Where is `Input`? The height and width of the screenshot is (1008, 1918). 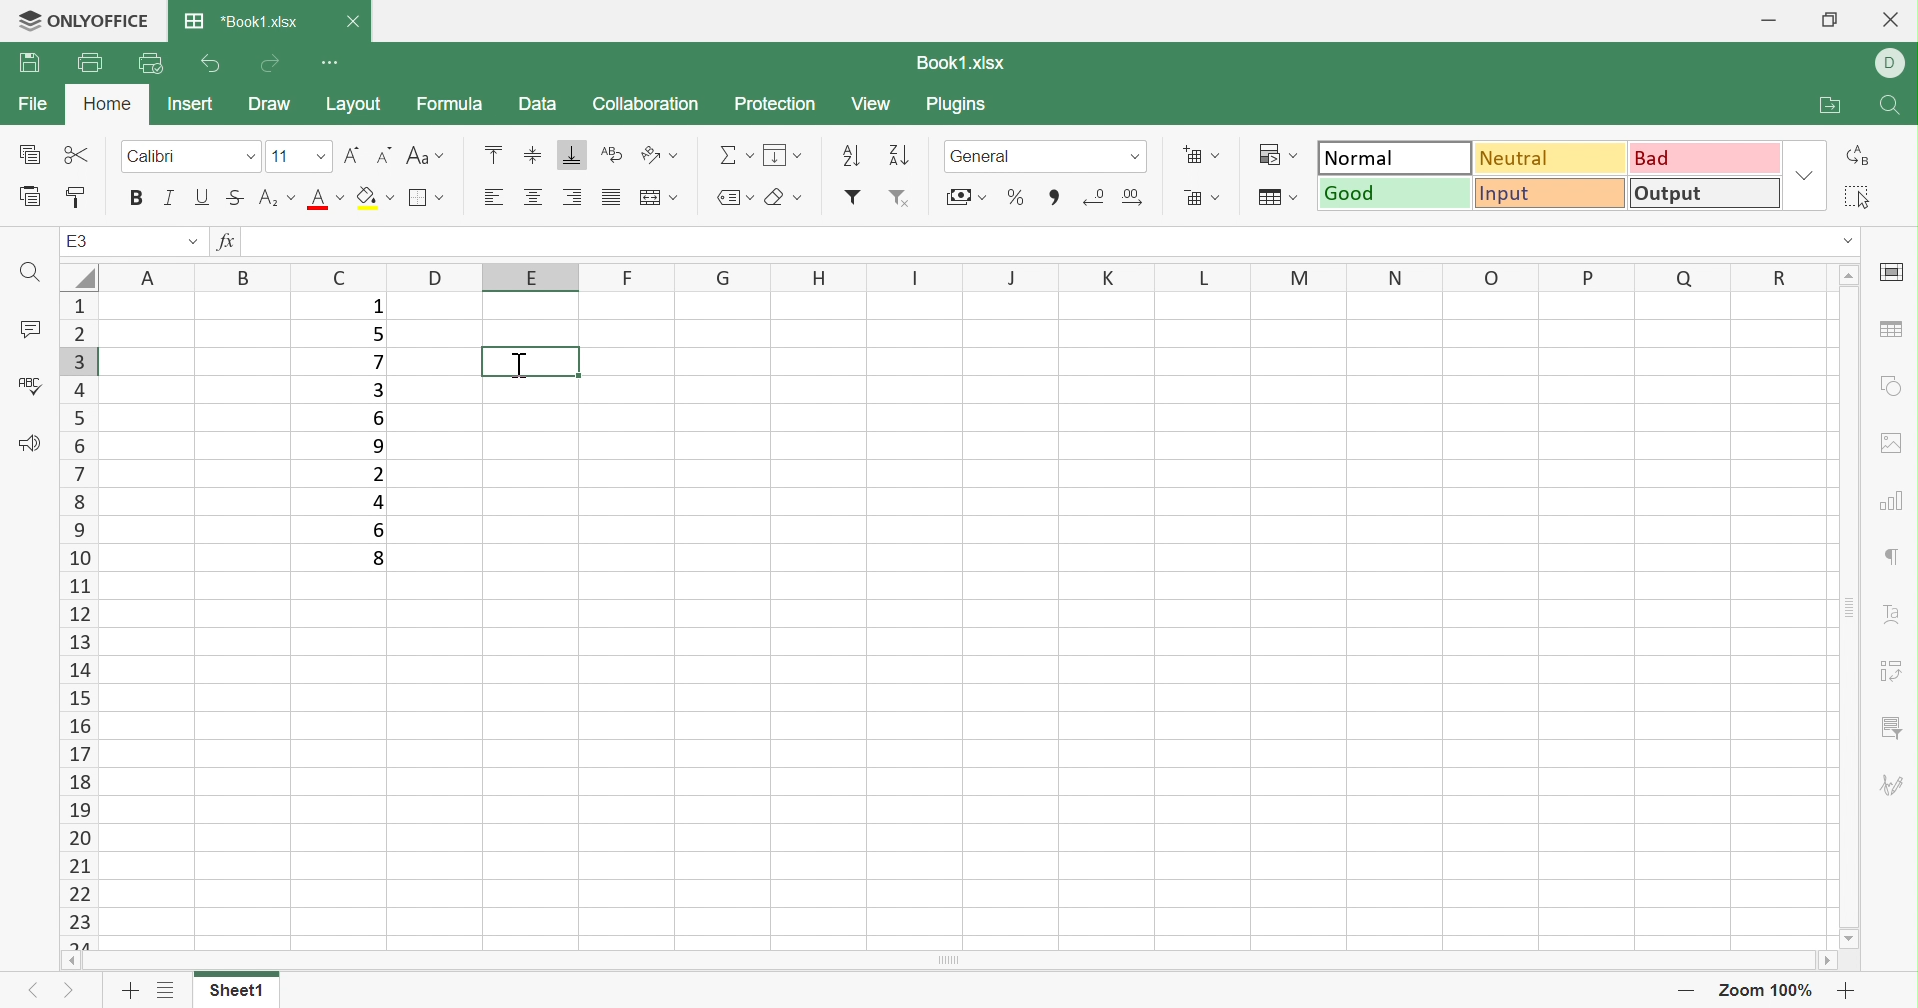 Input is located at coordinates (1548, 194).